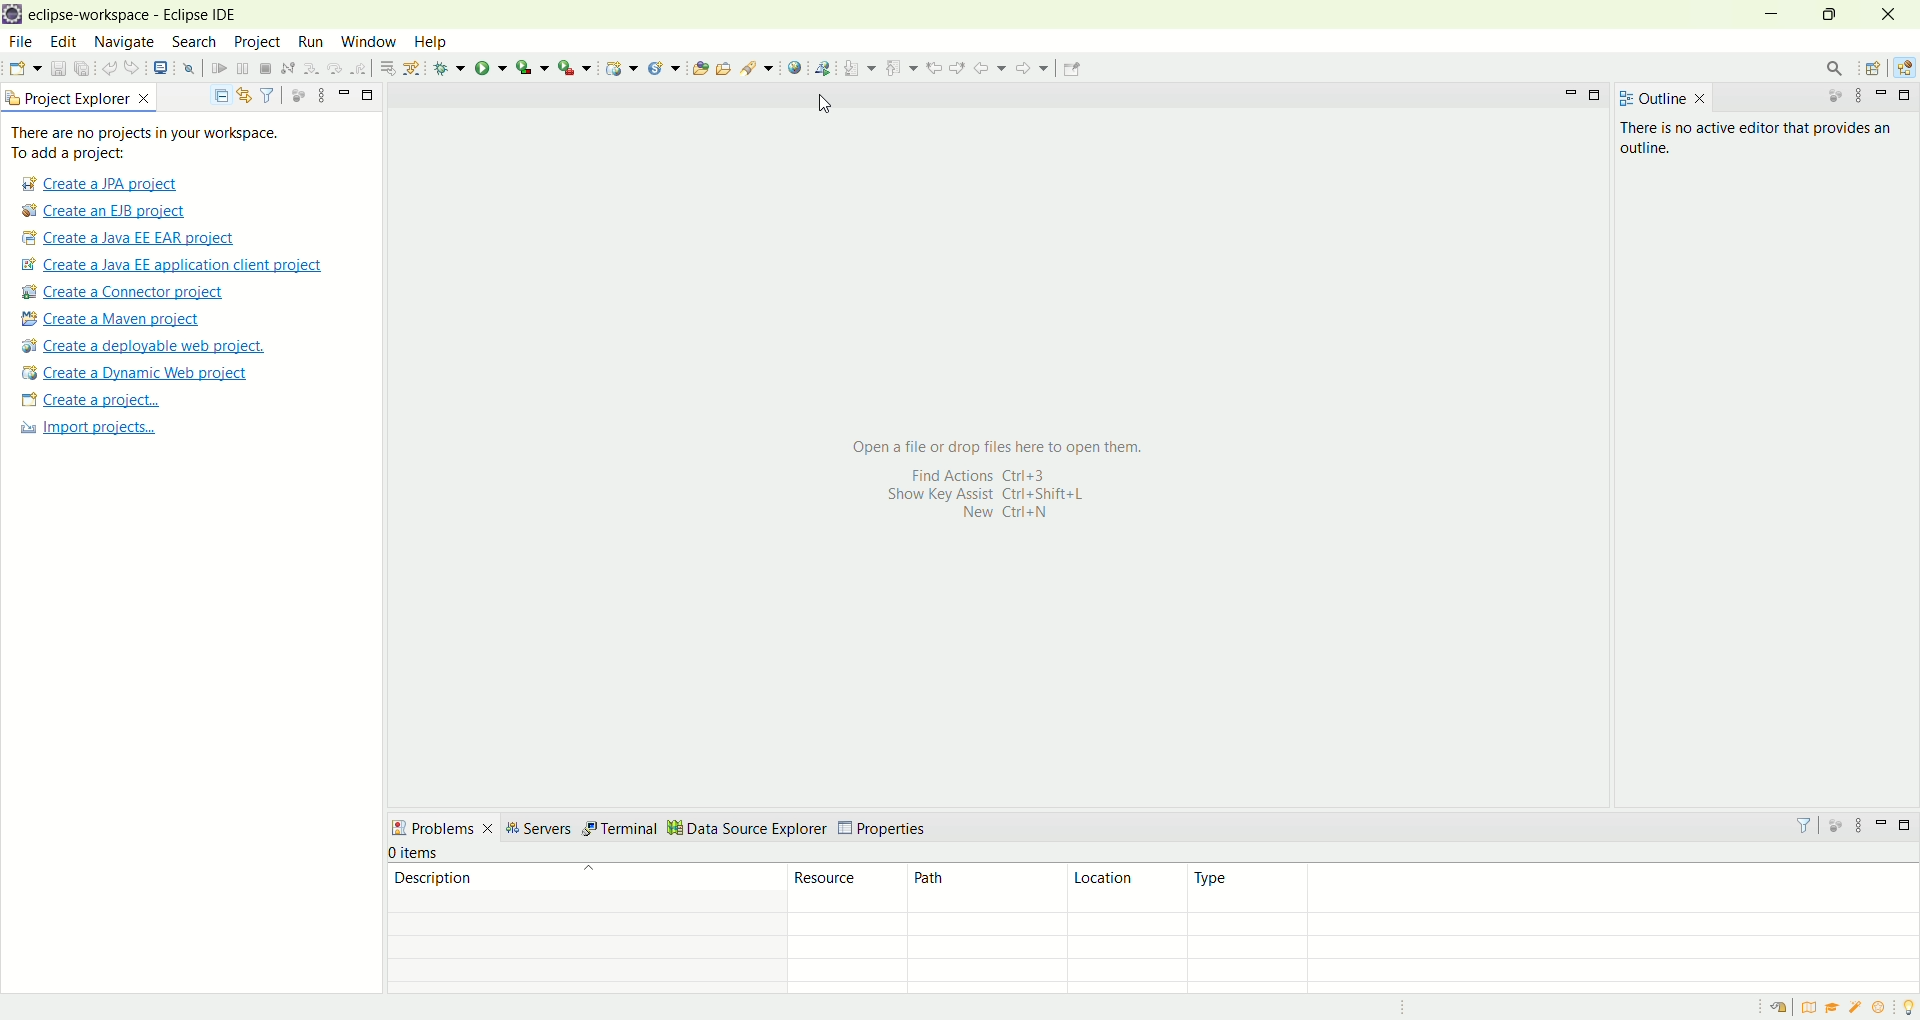  I want to click on properties, so click(884, 830).